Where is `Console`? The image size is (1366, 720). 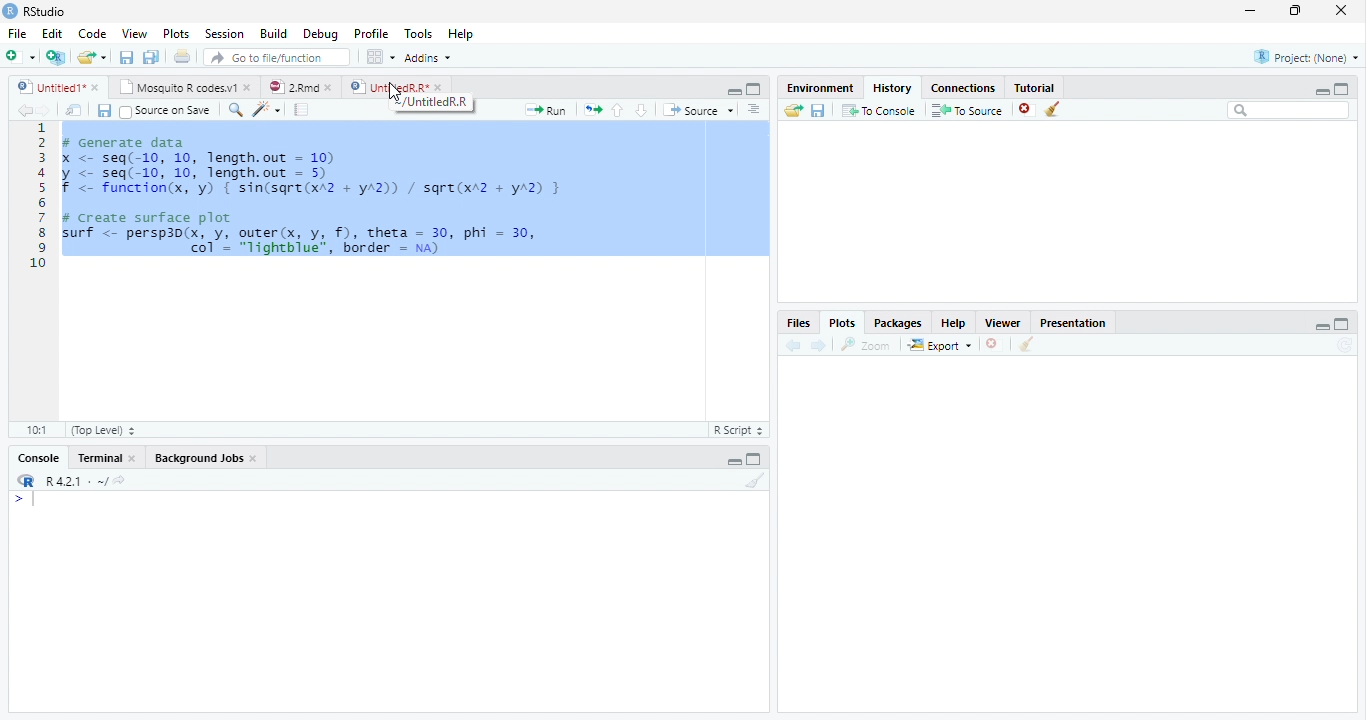
Console is located at coordinates (39, 458).